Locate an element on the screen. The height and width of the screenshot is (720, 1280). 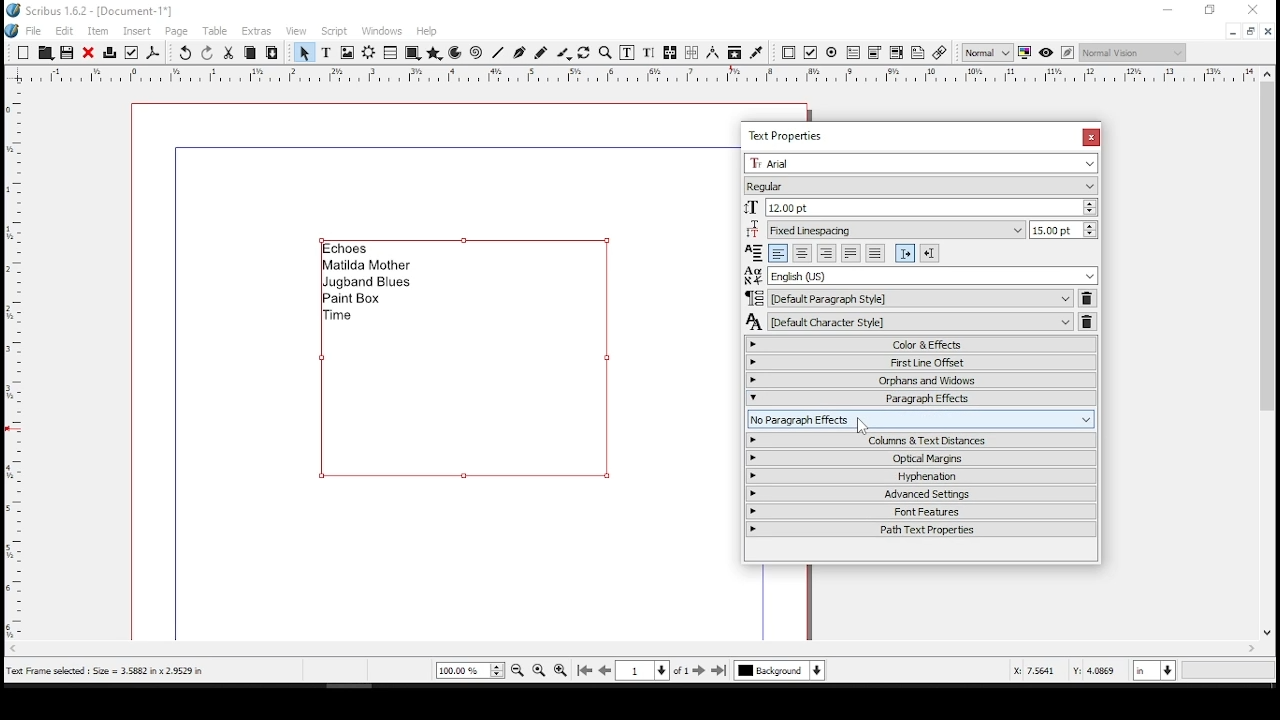
view is located at coordinates (296, 32).